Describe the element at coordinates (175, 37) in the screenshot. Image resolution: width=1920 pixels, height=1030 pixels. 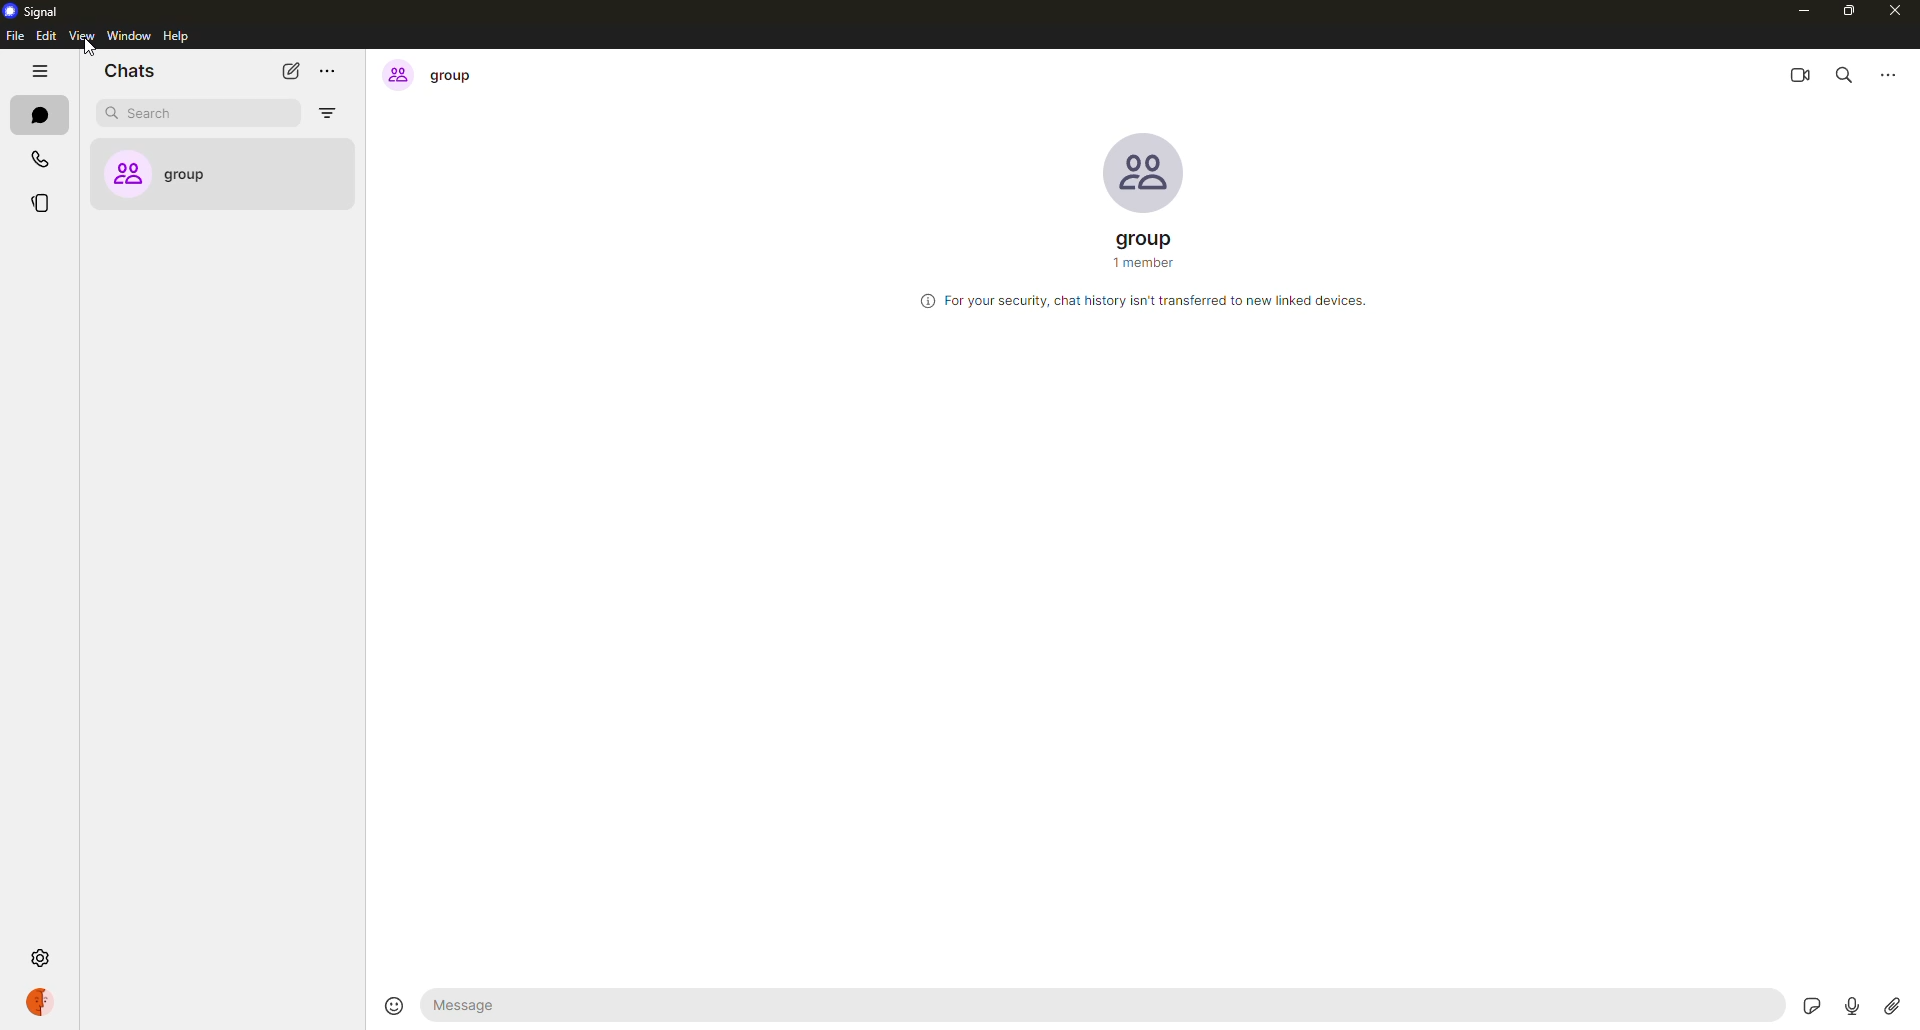
I see `help` at that location.